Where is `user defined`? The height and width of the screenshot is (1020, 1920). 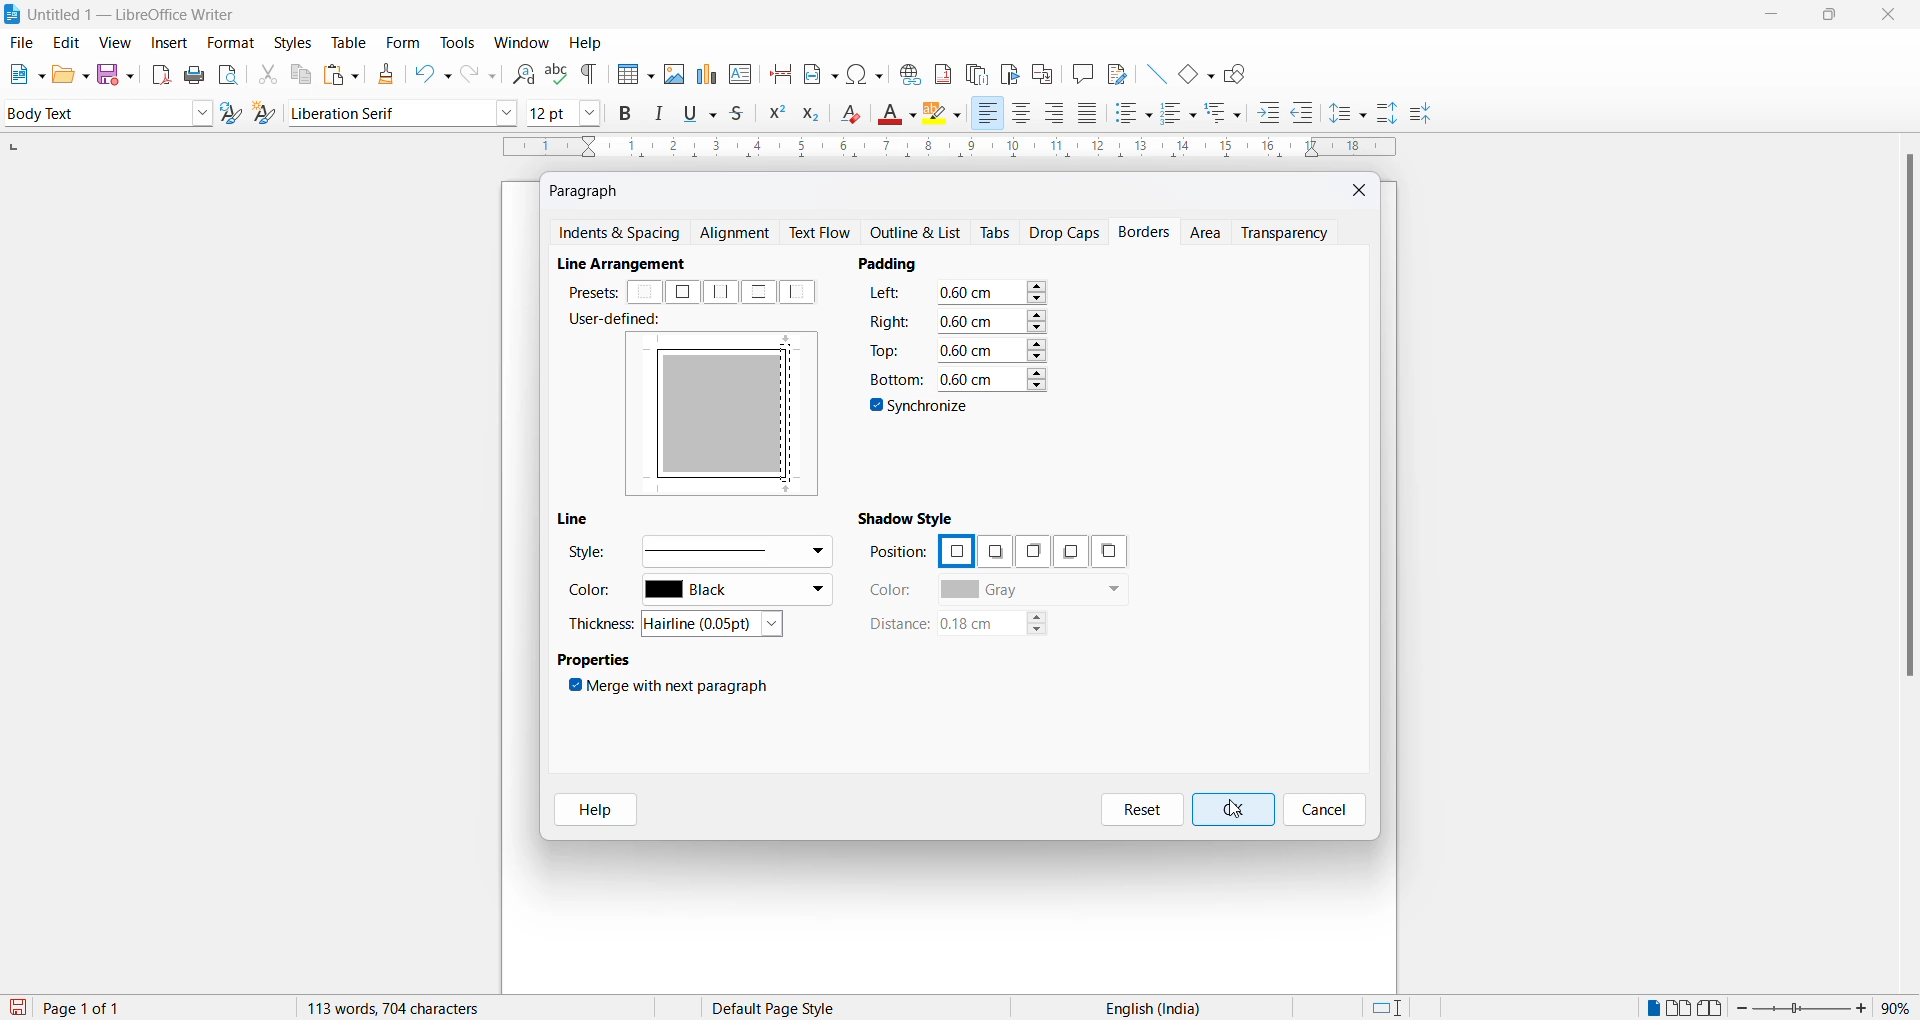
user defined is located at coordinates (621, 321).